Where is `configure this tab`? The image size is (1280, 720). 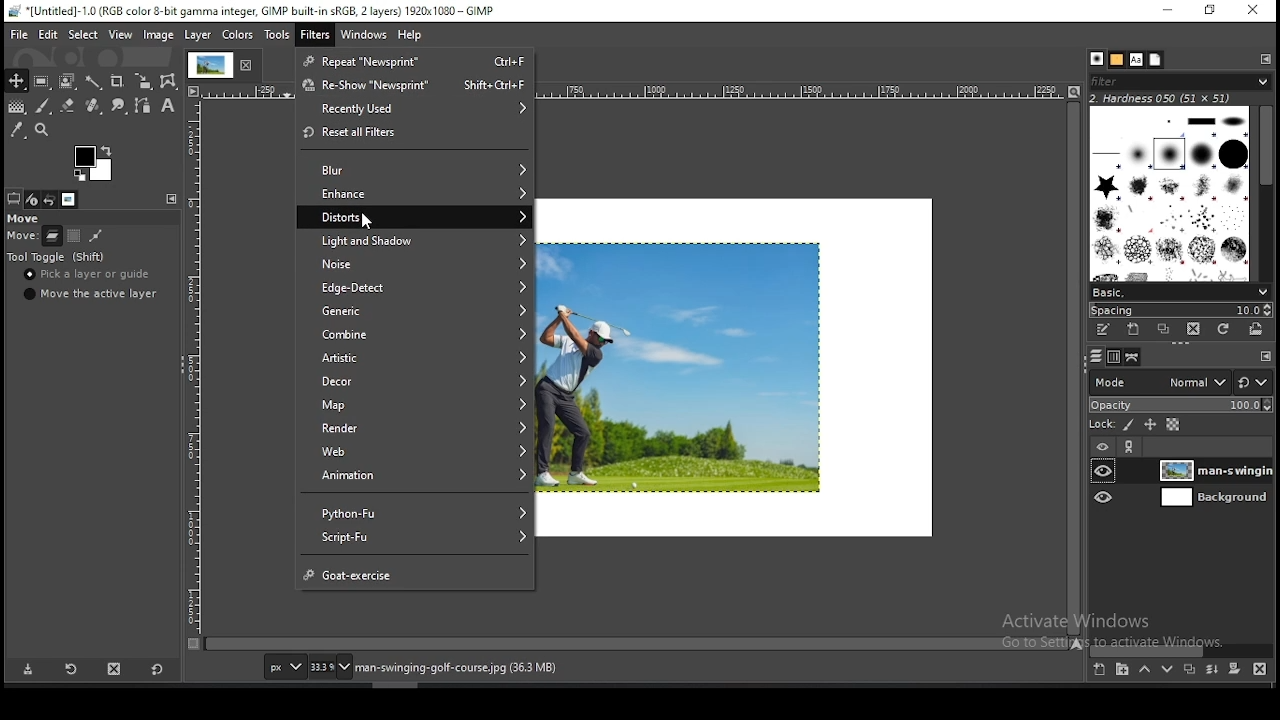 configure this tab is located at coordinates (171, 199).